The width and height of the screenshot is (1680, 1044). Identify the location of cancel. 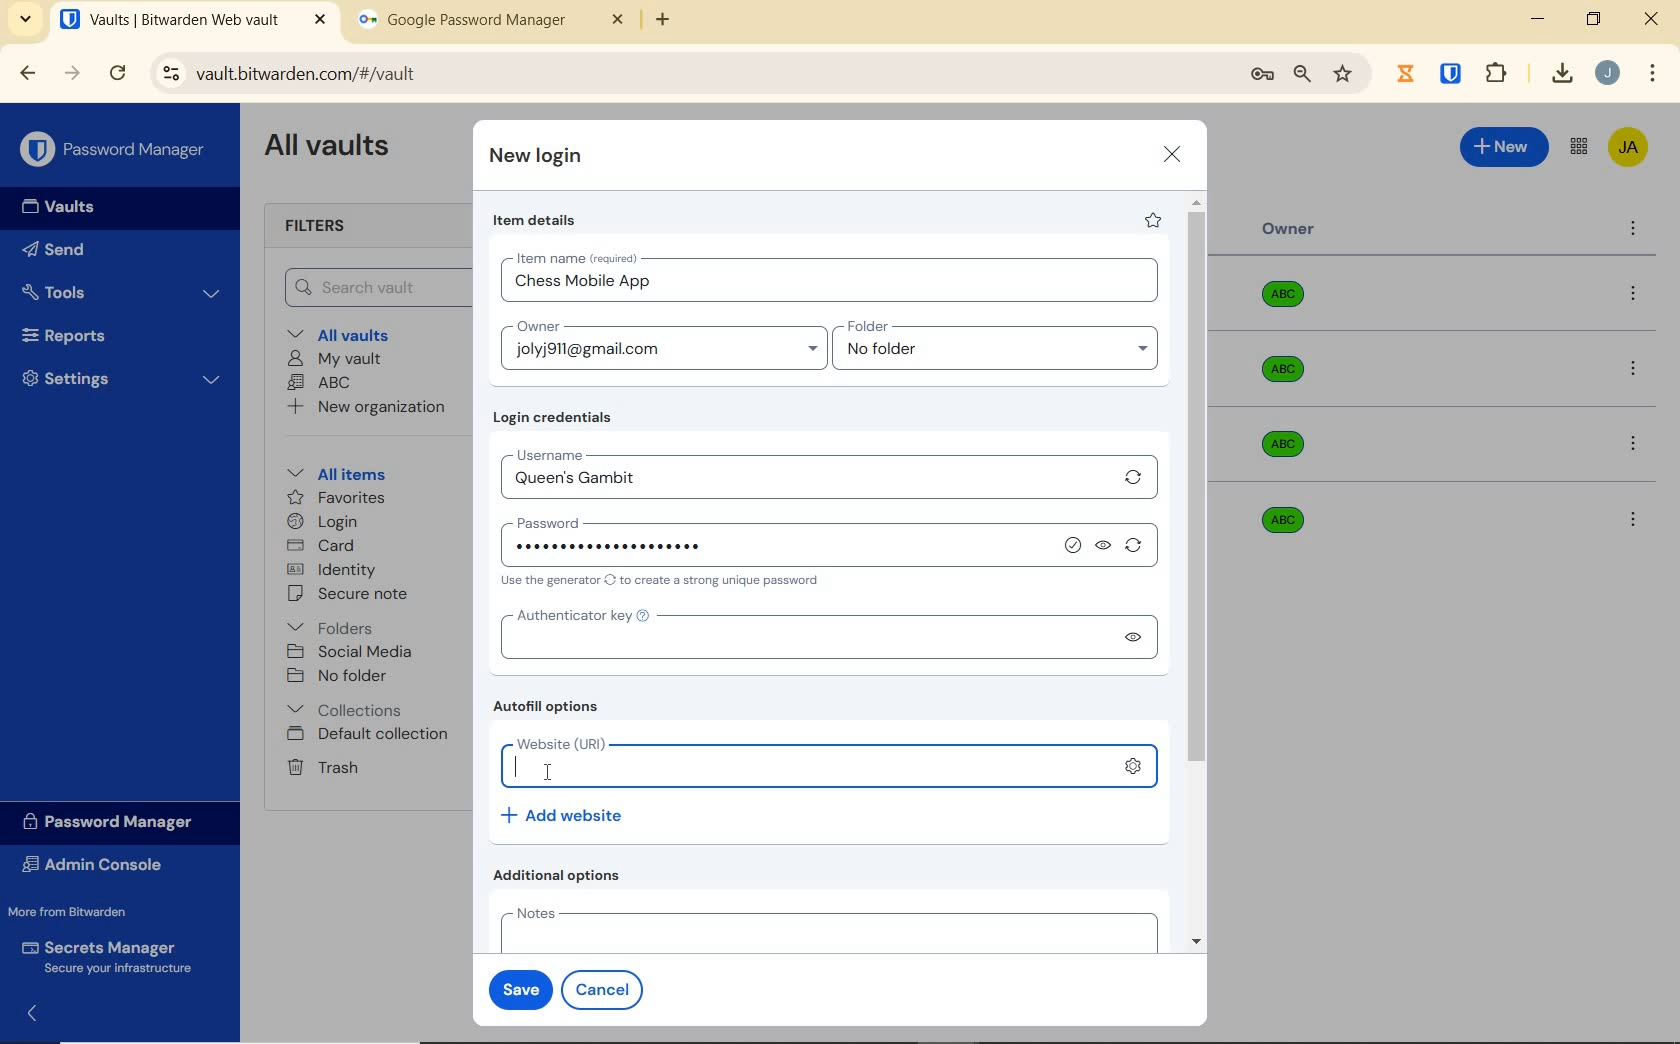
(606, 989).